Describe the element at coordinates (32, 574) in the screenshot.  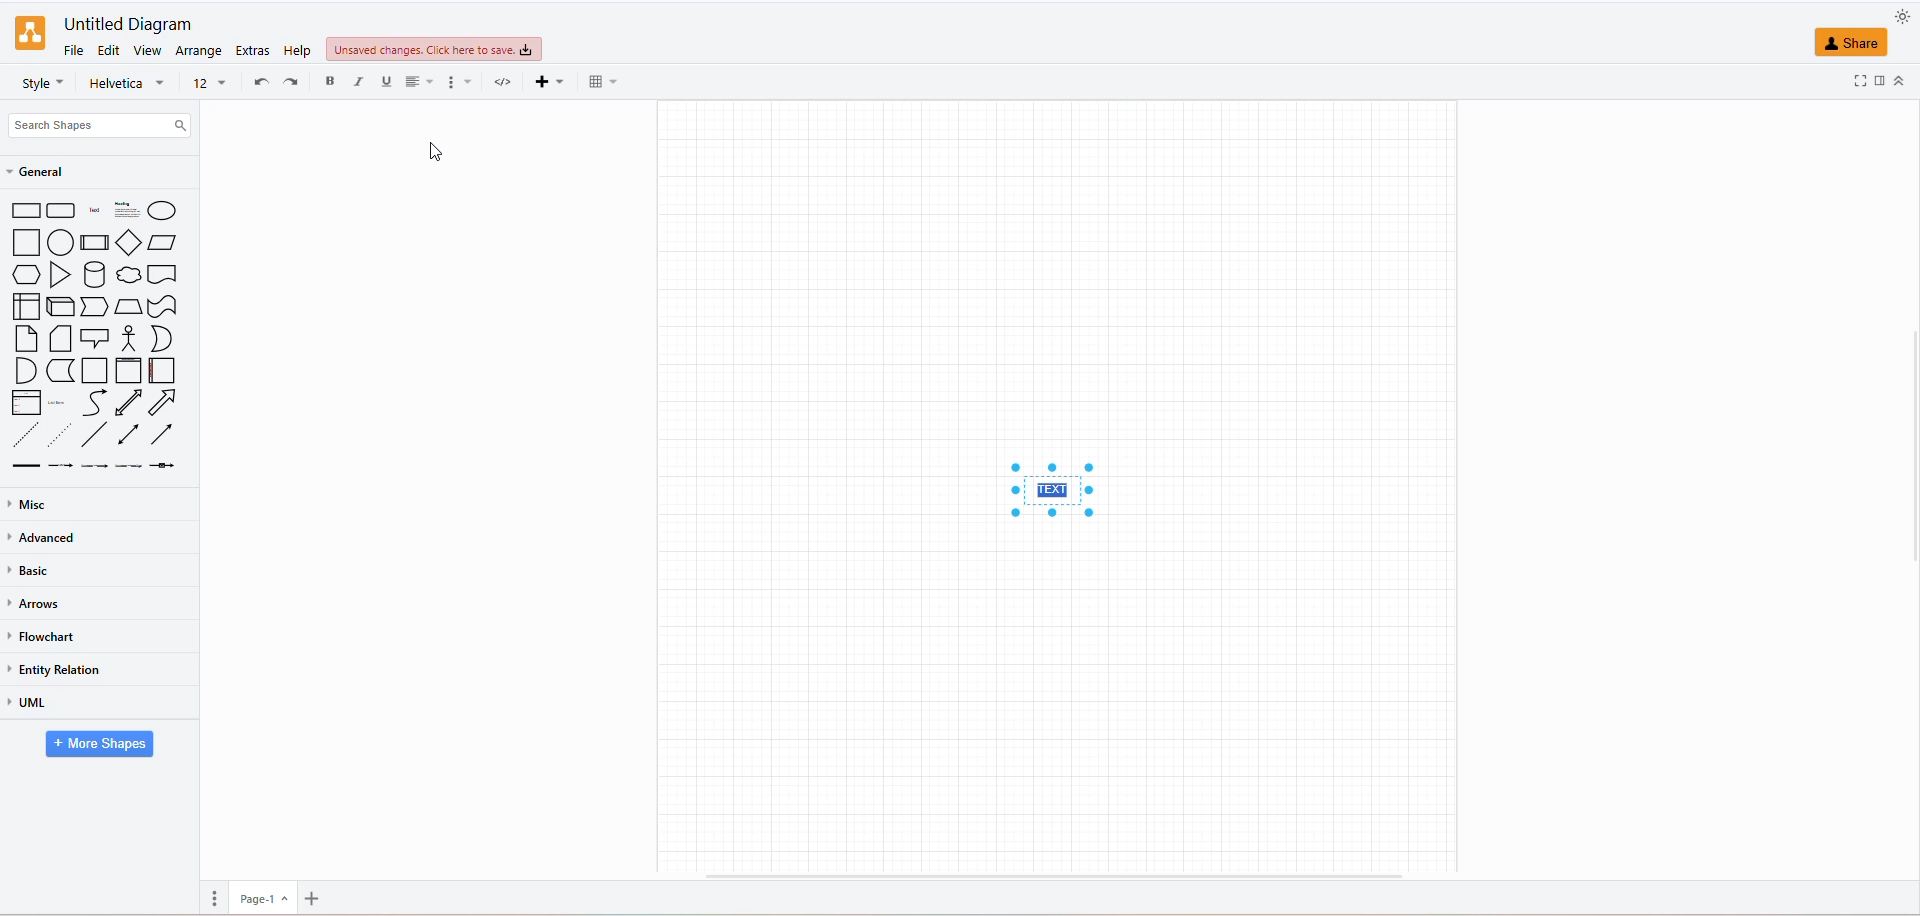
I see `basic` at that location.